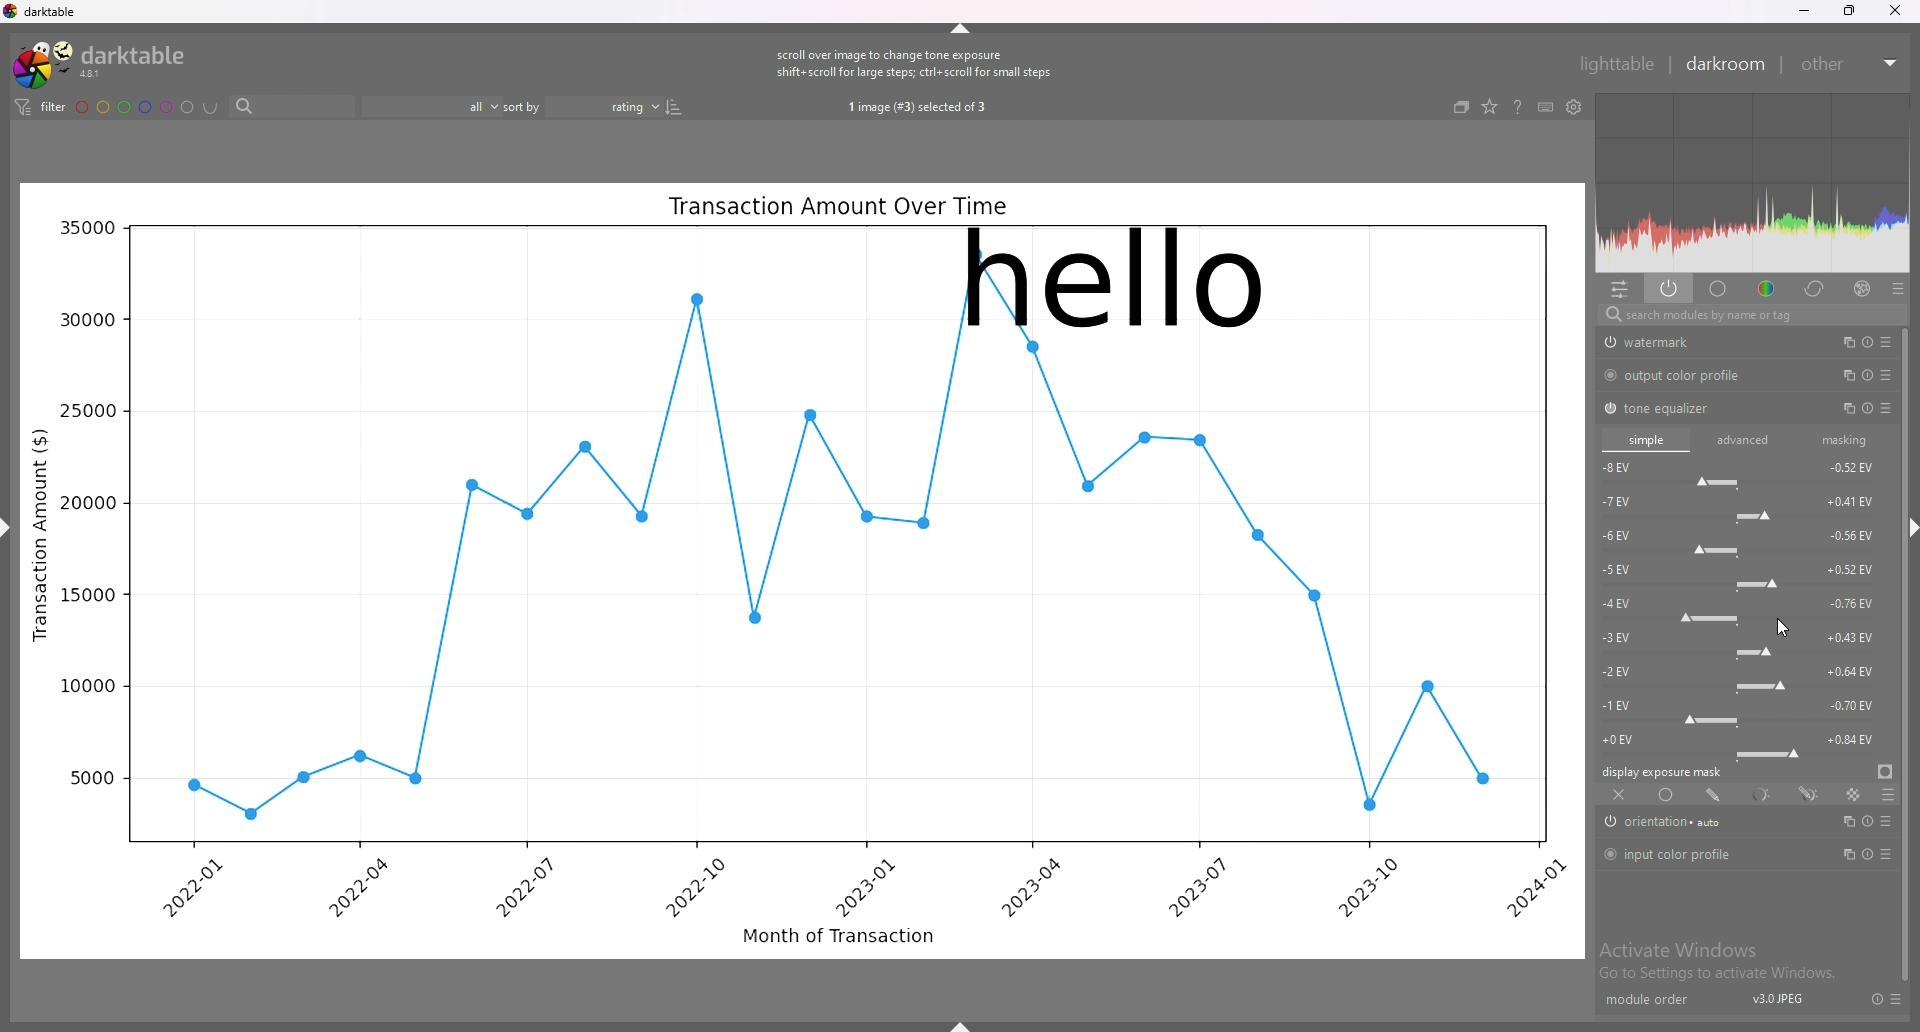 The image size is (1920, 1032). I want to click on collapse grouped images, so click(1461, 107).